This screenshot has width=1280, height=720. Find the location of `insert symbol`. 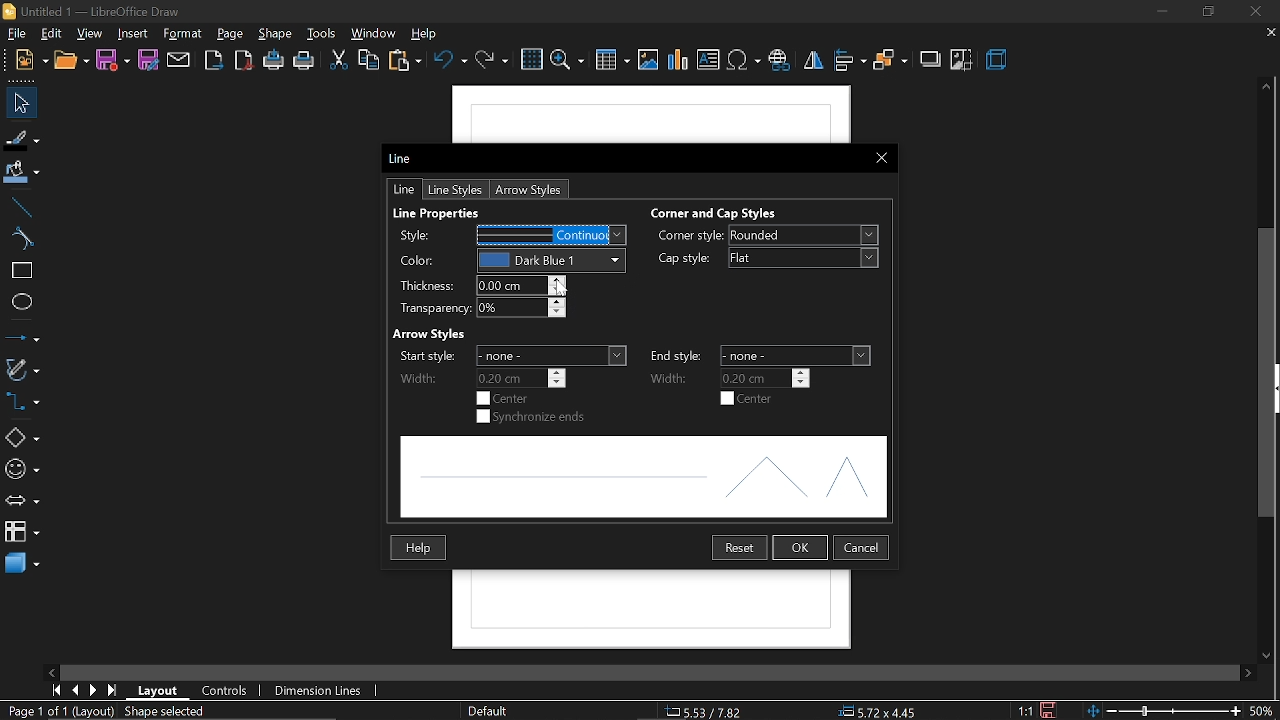

insert symbol is located at coordinates (745, 61).